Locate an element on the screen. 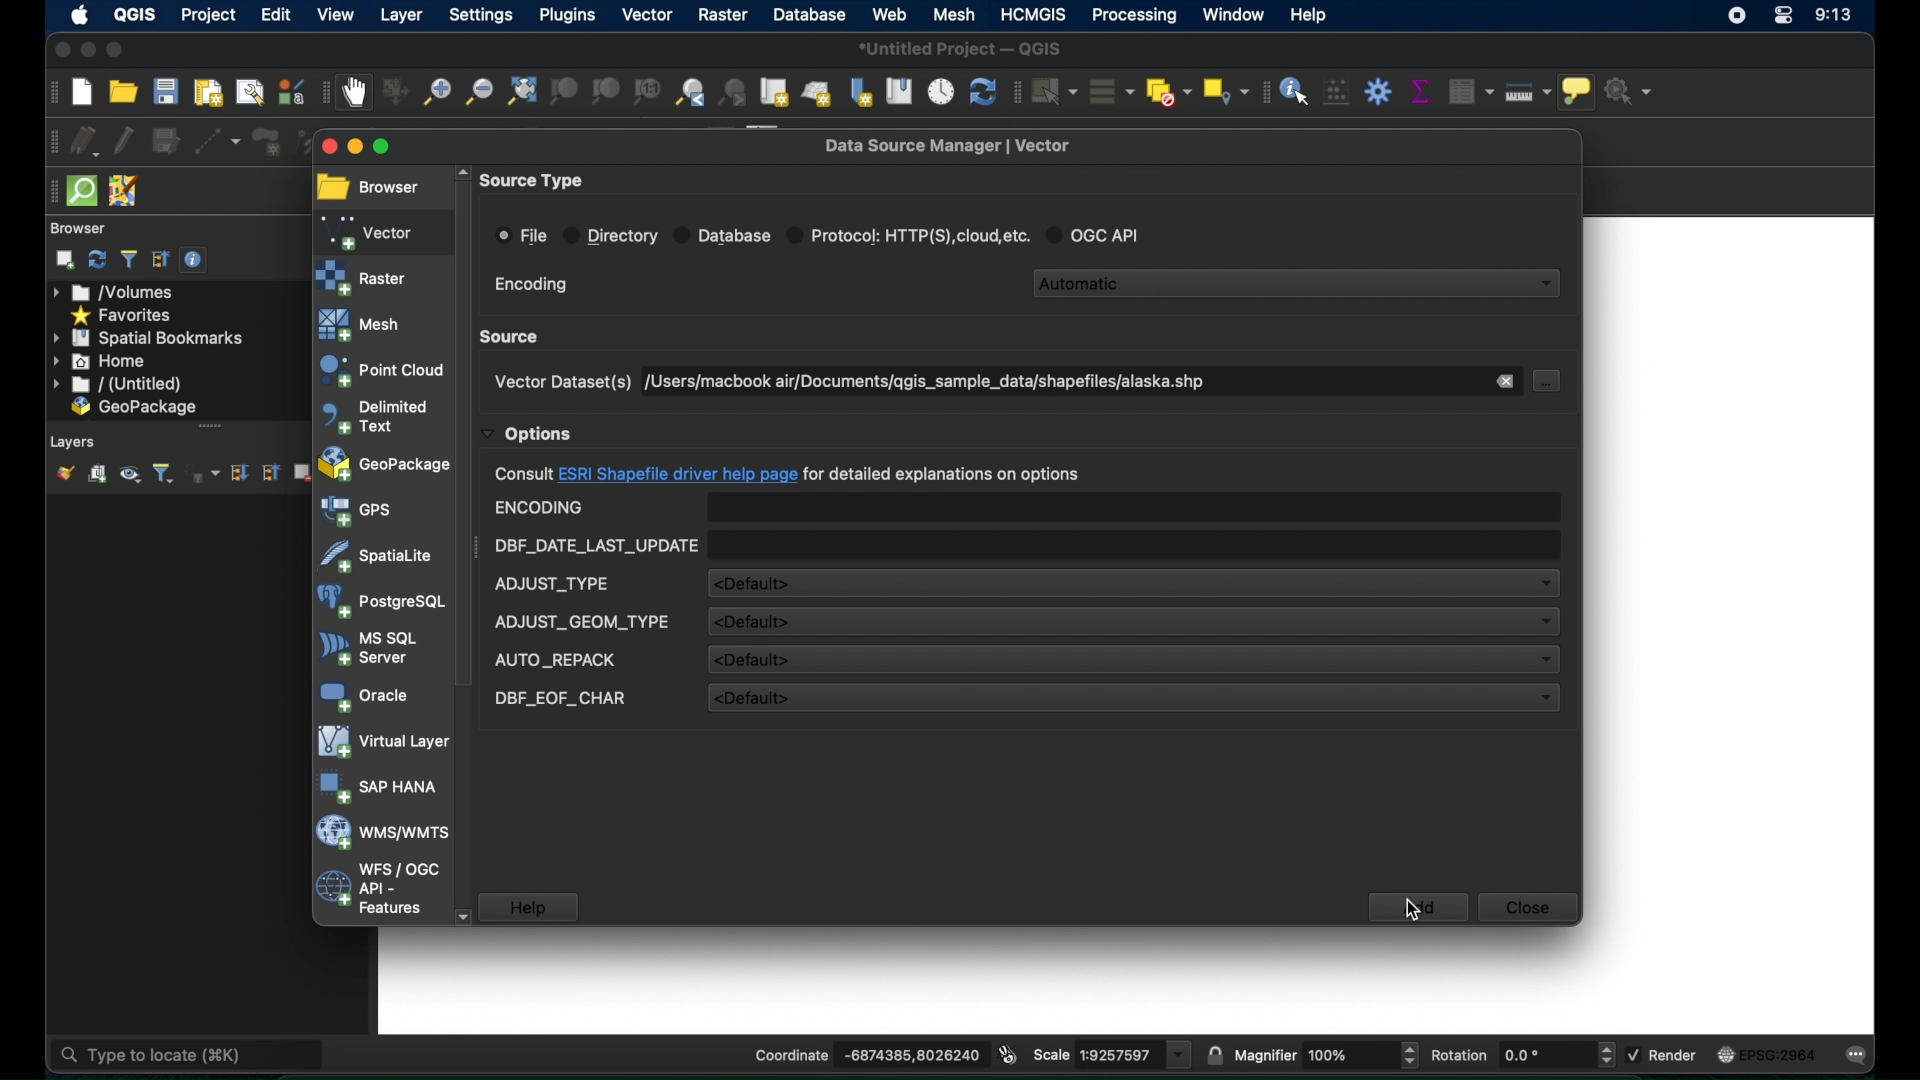  open project is located at coordinates (123, 92).